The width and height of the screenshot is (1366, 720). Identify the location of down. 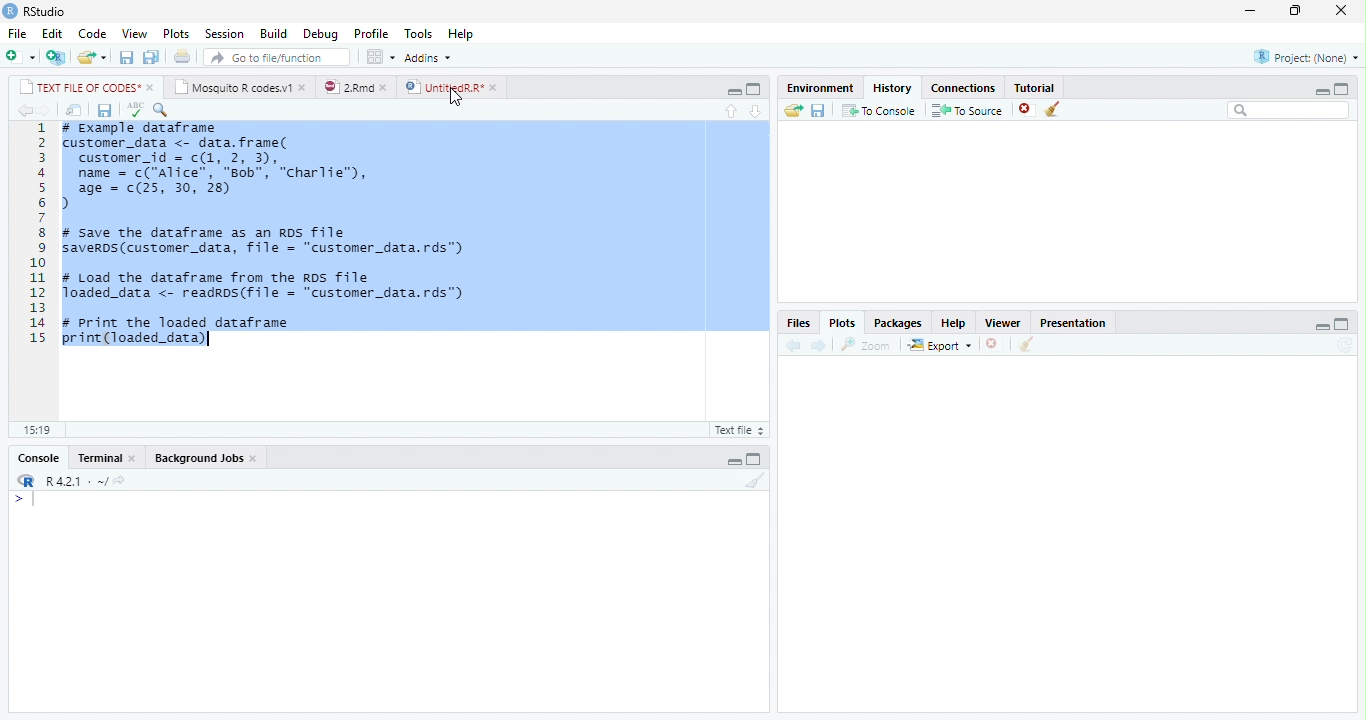
(756, 110).